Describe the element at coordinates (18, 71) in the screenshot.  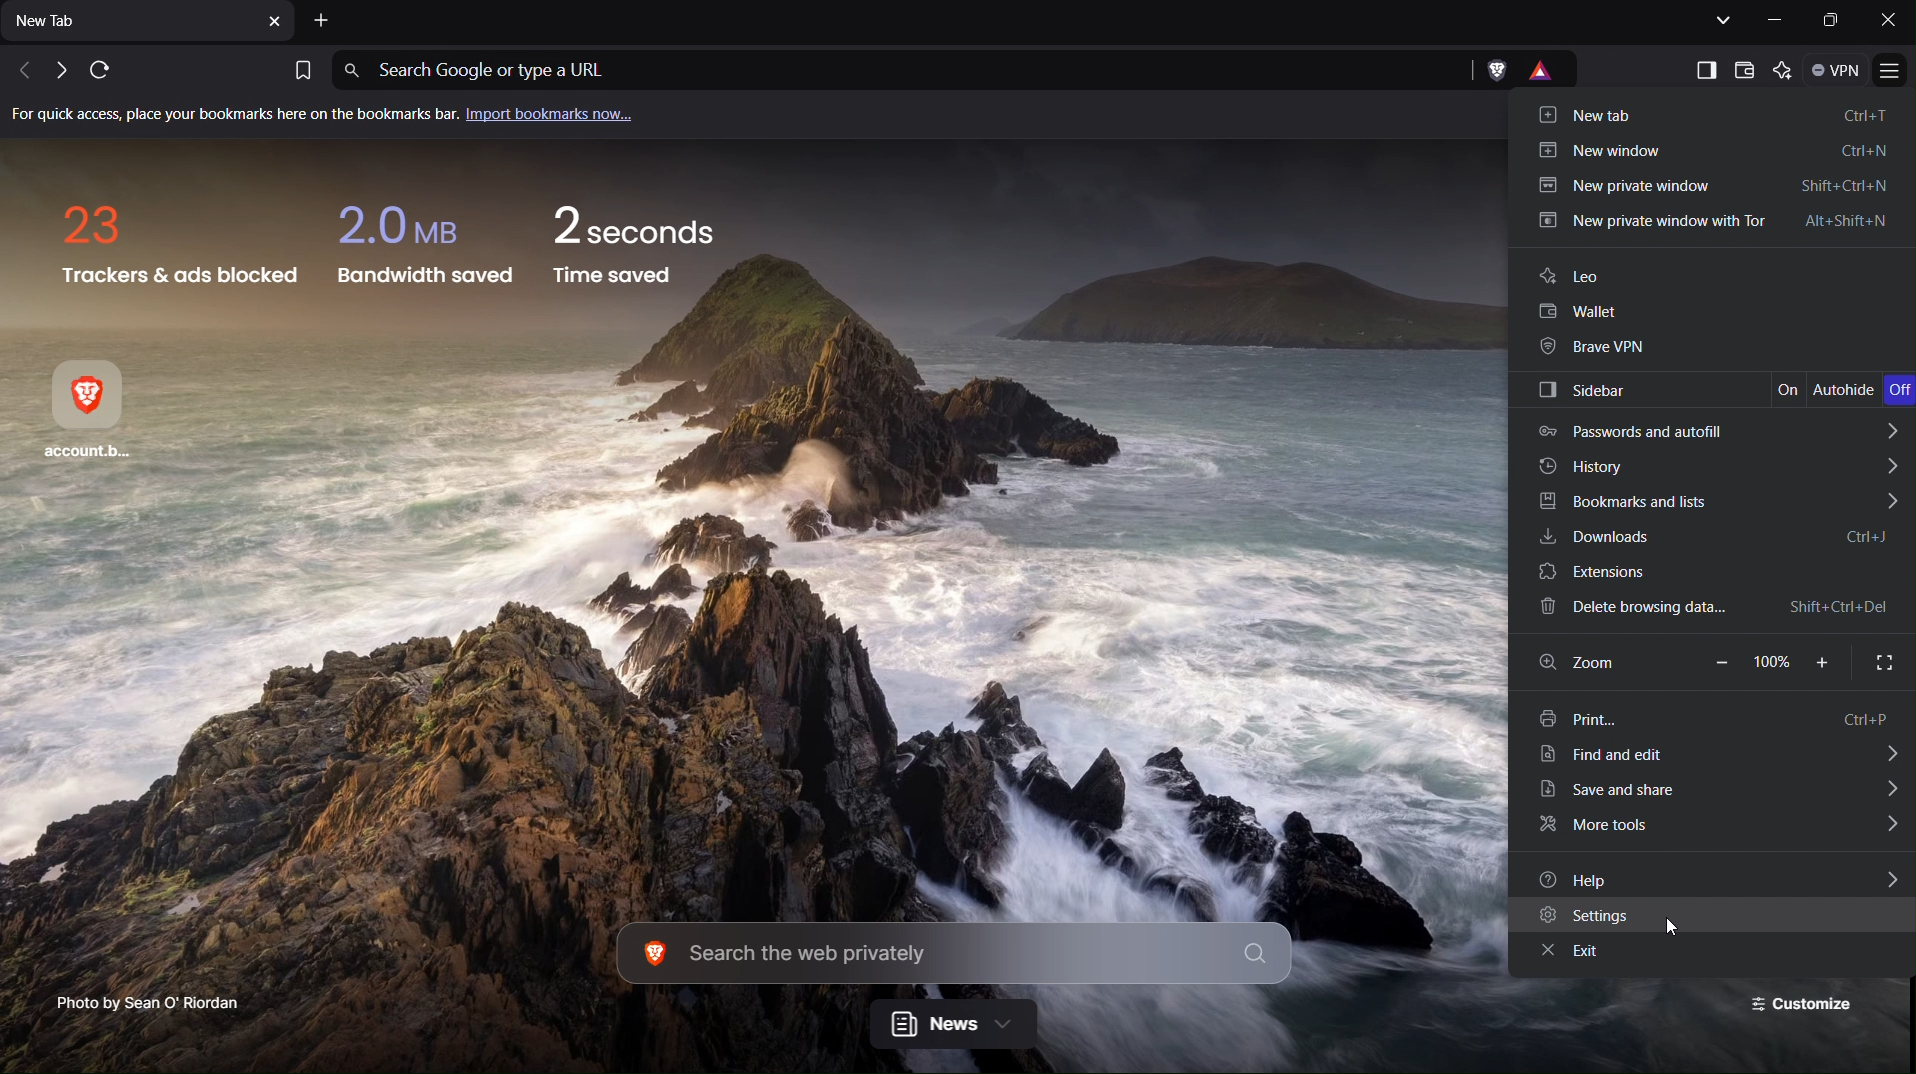
I see `Back` at that location.